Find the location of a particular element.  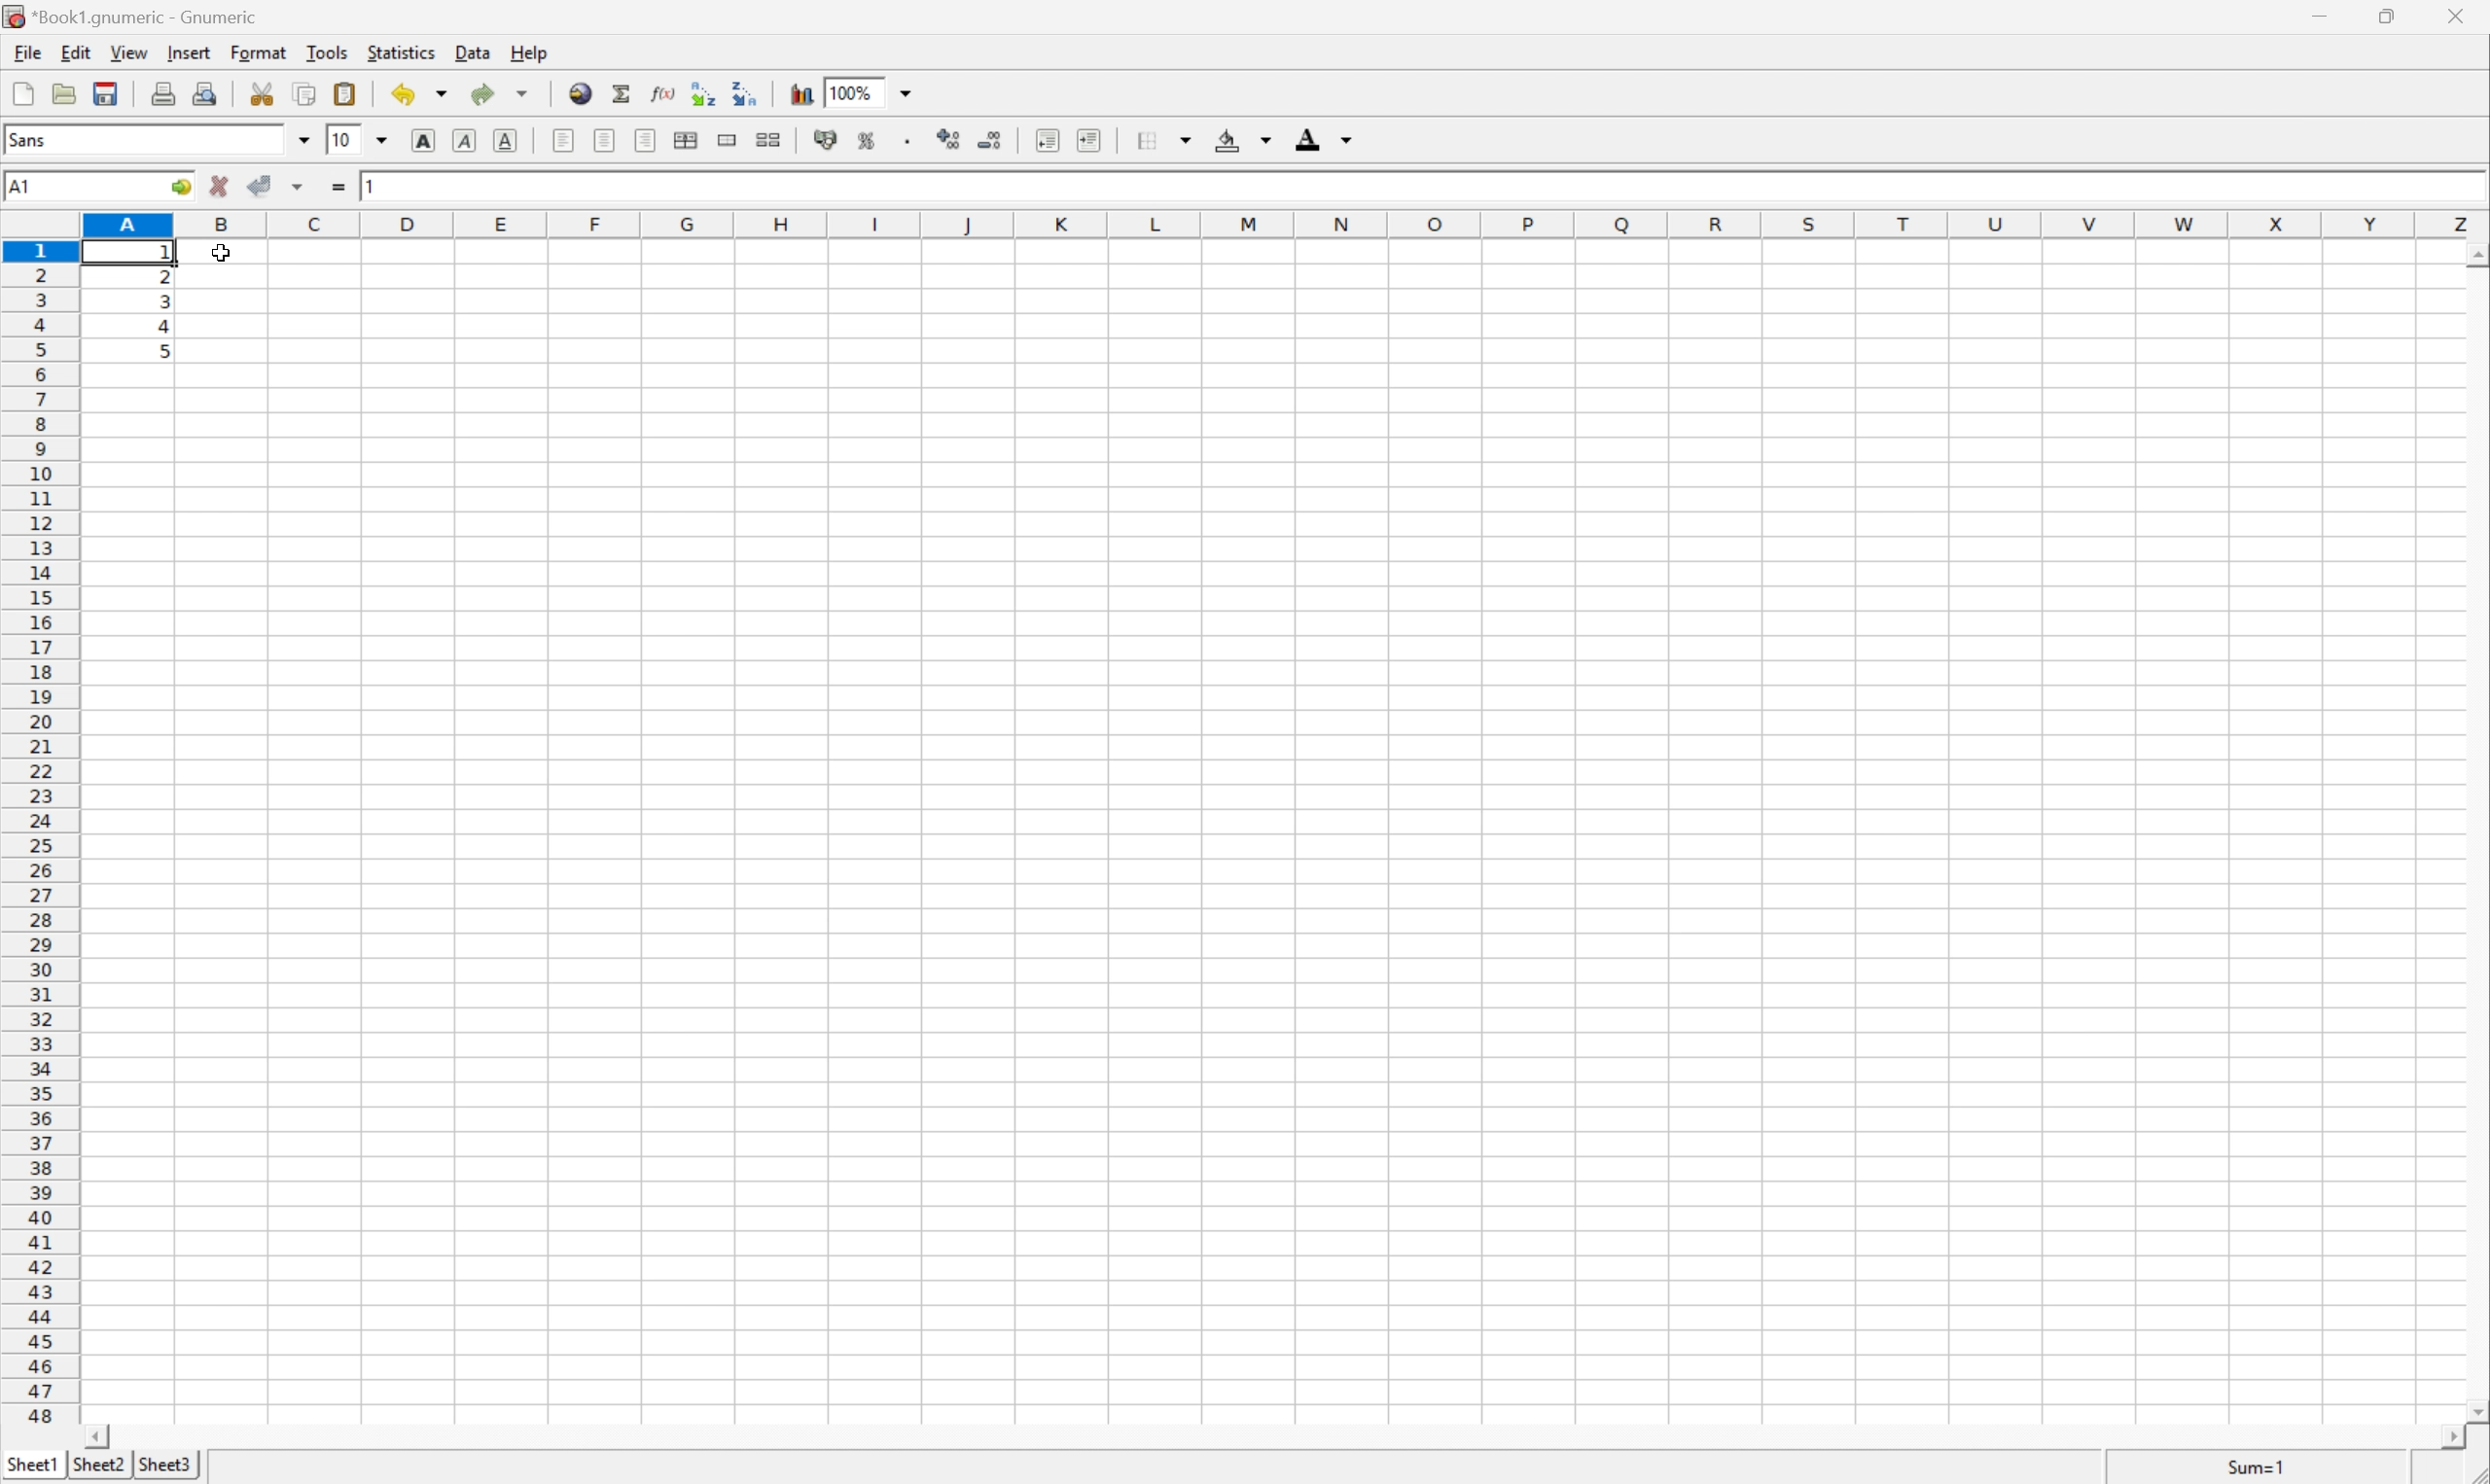

Print preview is located at coordinates (204, 91).